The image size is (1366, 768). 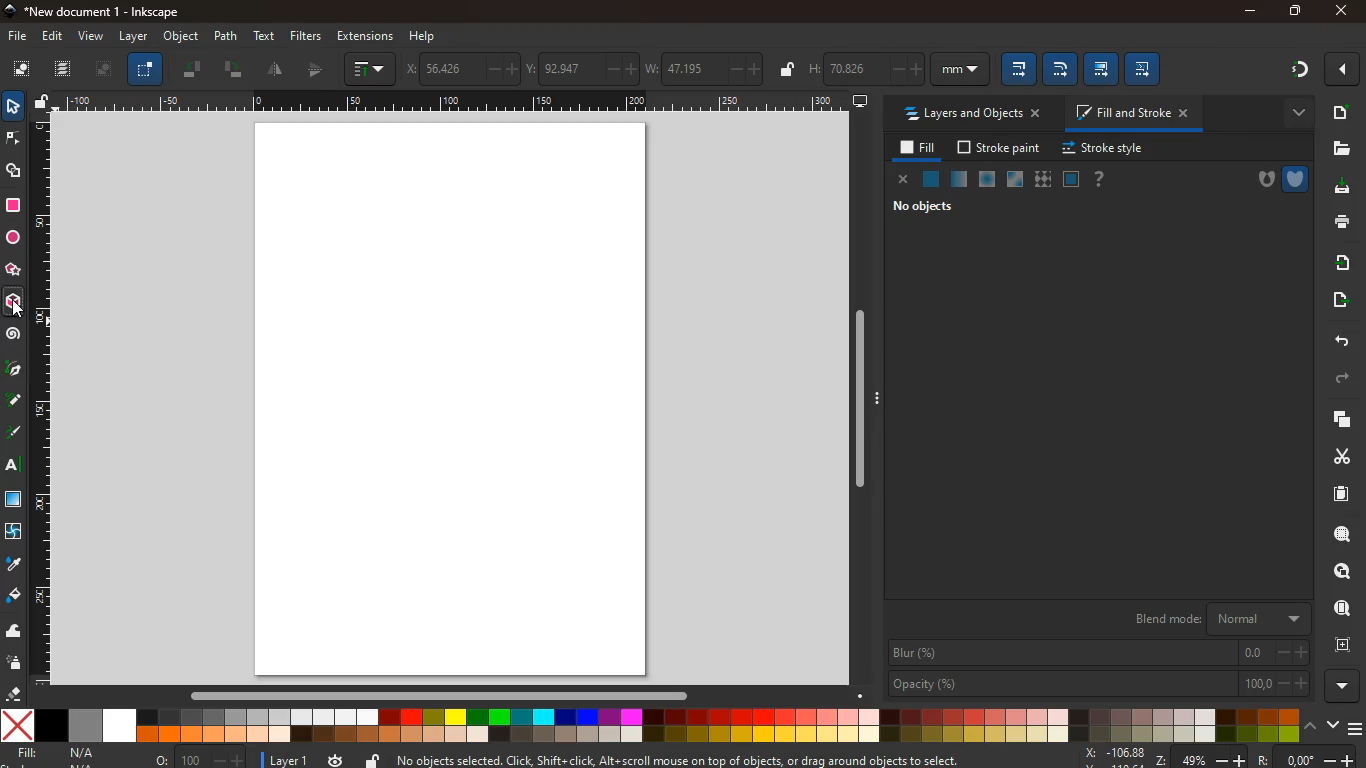 What do you see at coordinates (1354, 724) in the screenshot?
I see `menu` at bounding box center [1354, 724].